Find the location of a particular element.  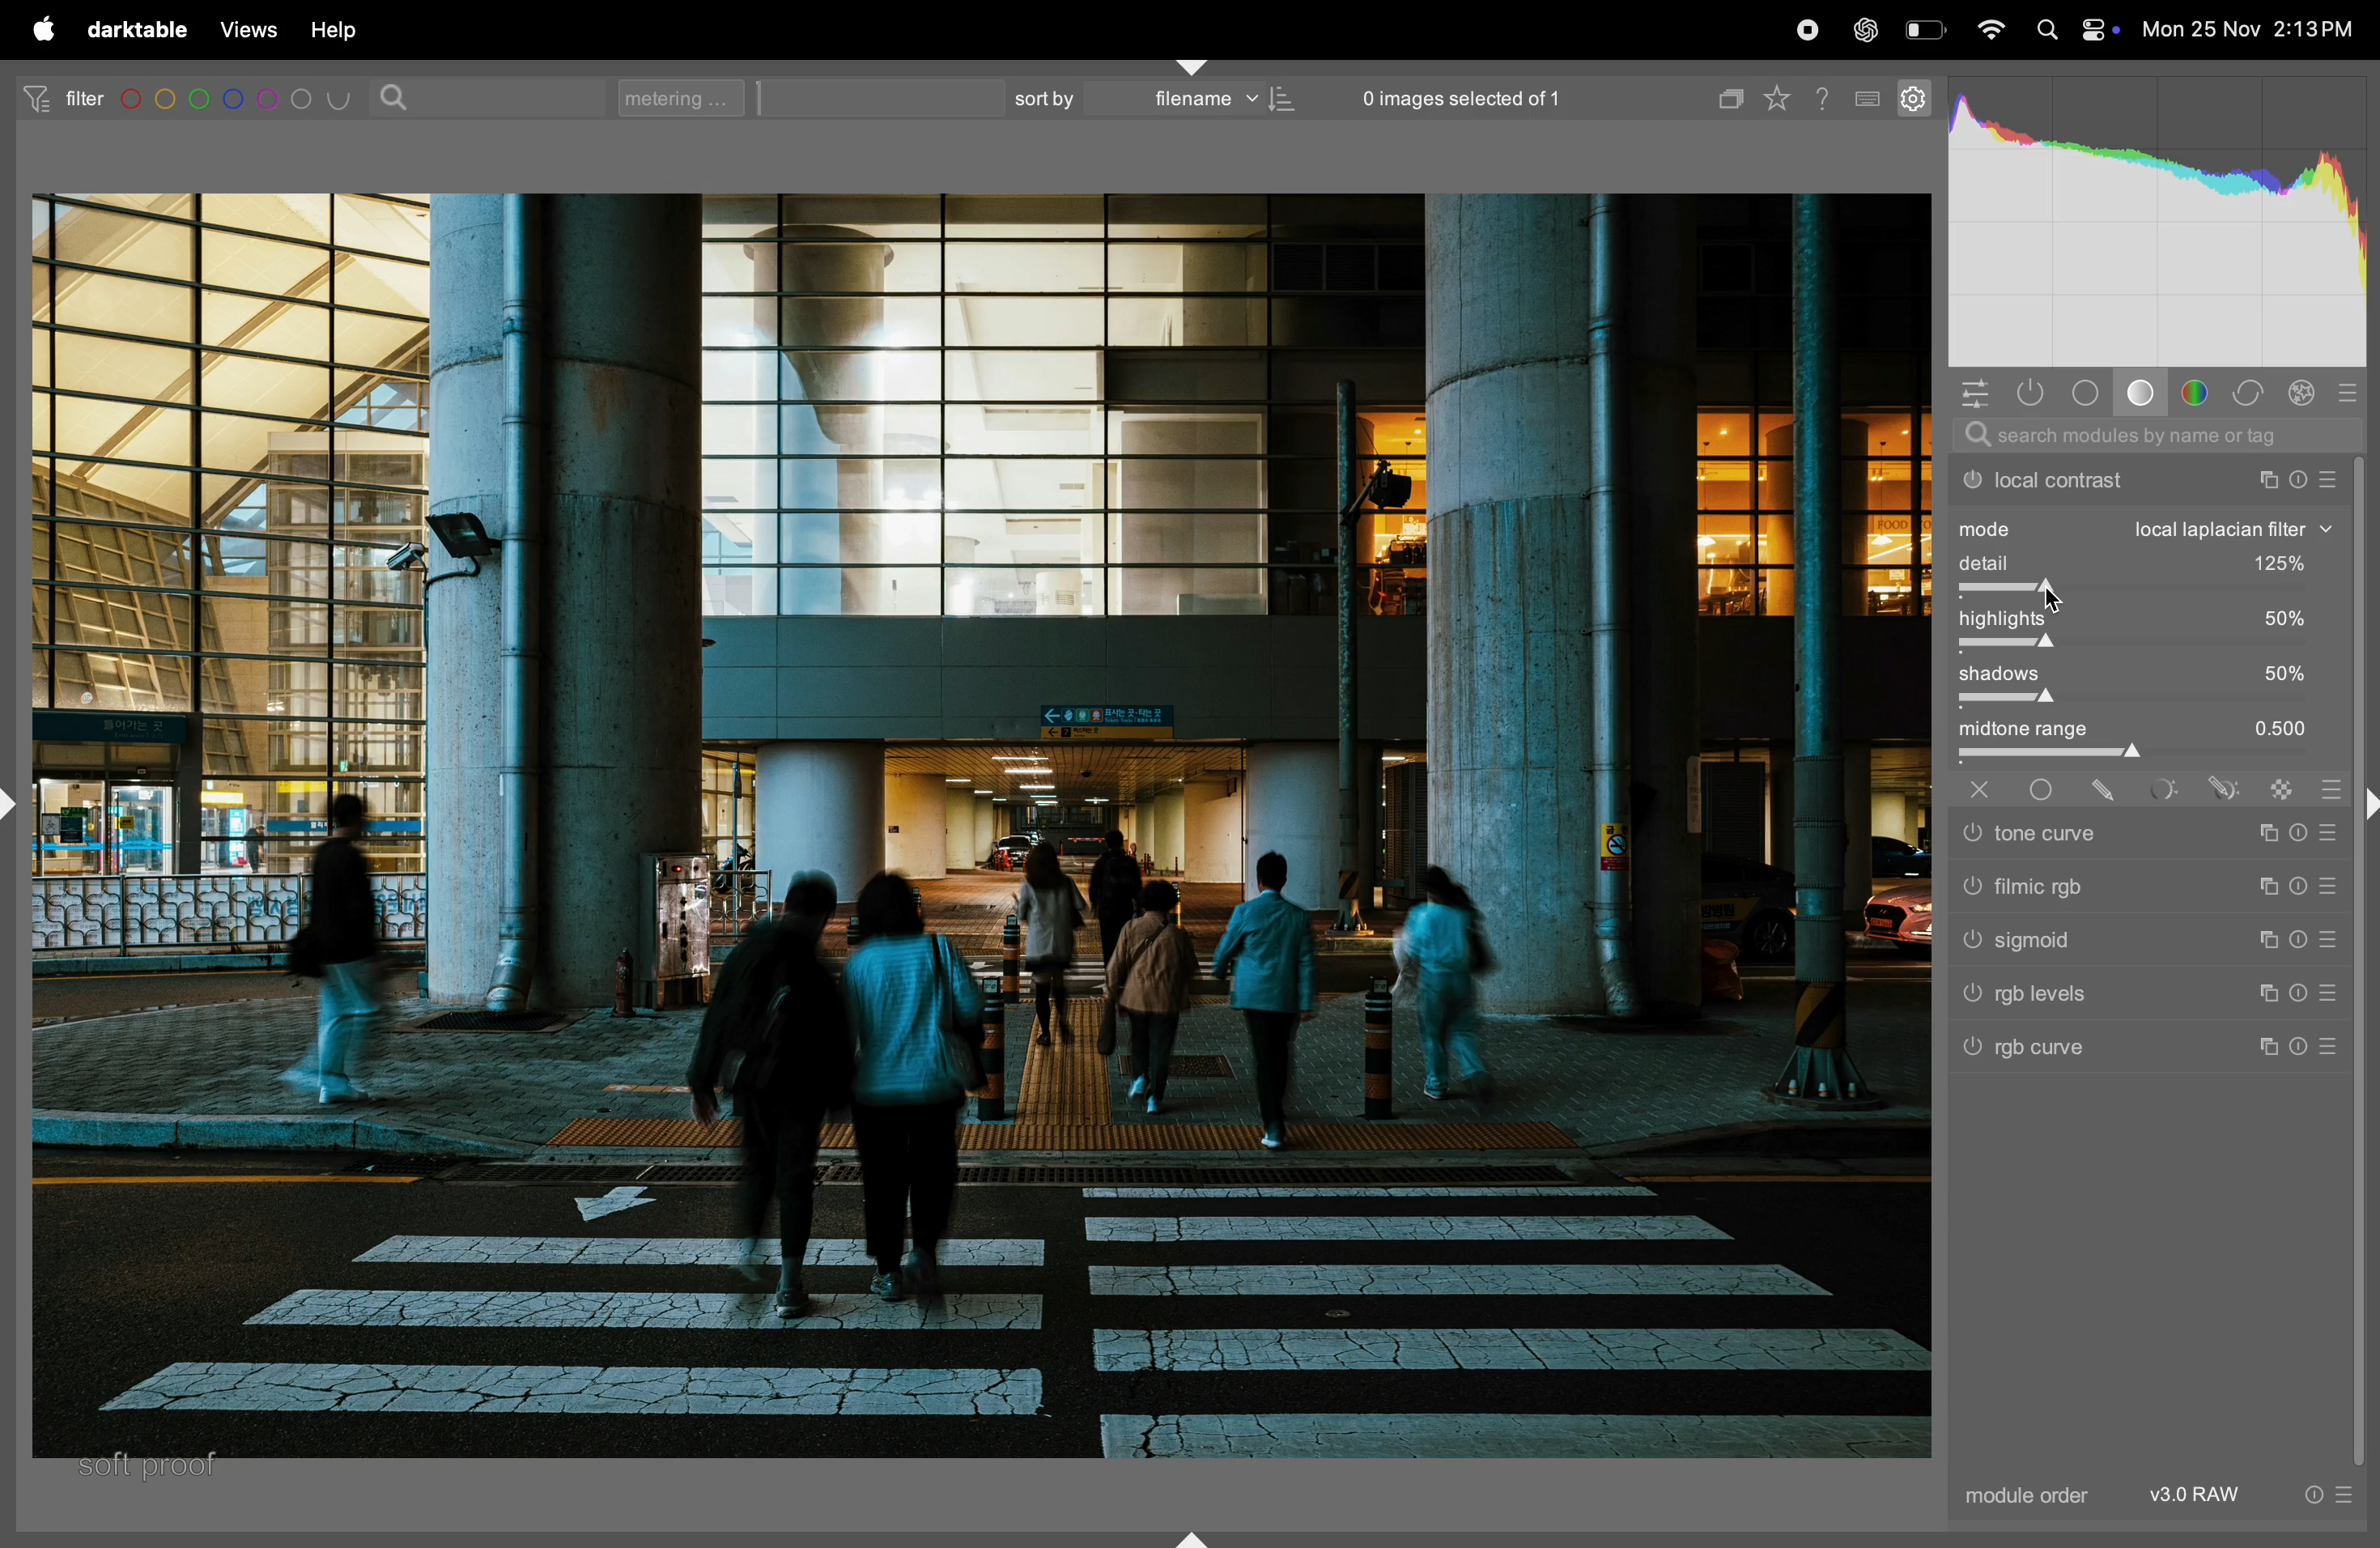

rgb curve switched off is located at coordinates (1975, 1050).